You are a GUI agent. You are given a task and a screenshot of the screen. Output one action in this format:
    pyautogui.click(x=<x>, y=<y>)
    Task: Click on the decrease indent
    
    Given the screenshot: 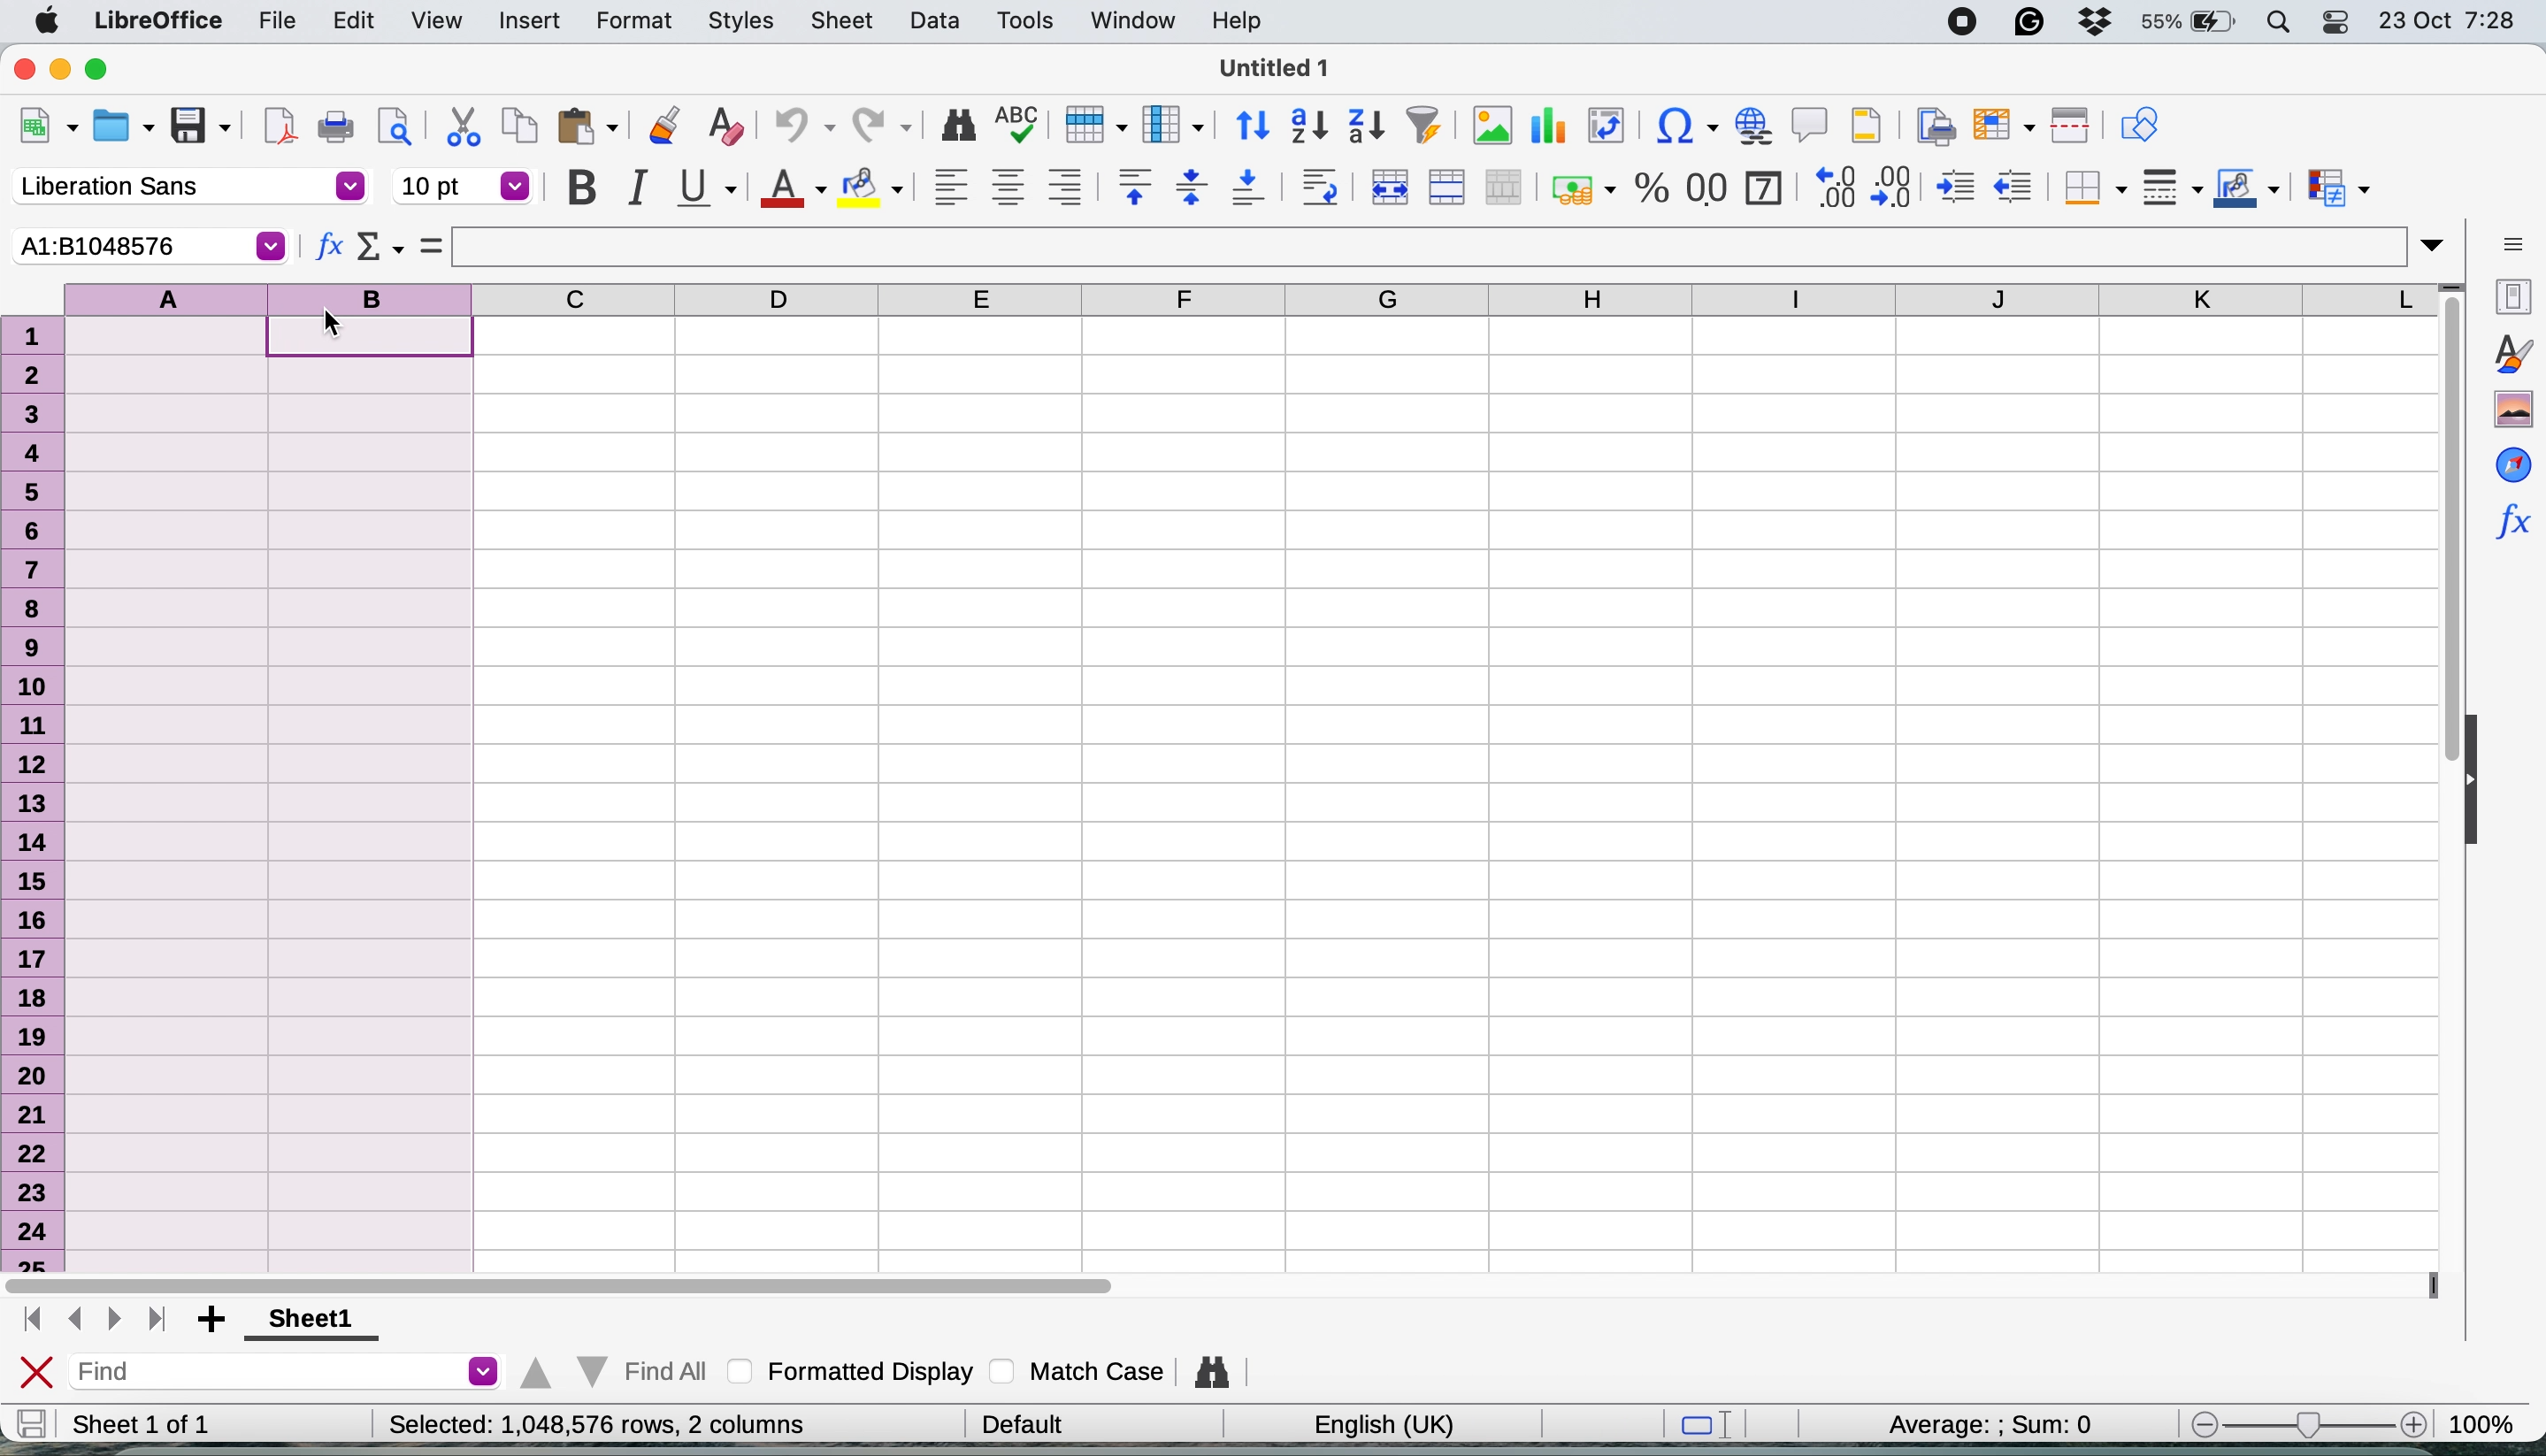 What is the action you would take?
    pyautogui.click(x=2016, y=185)
    